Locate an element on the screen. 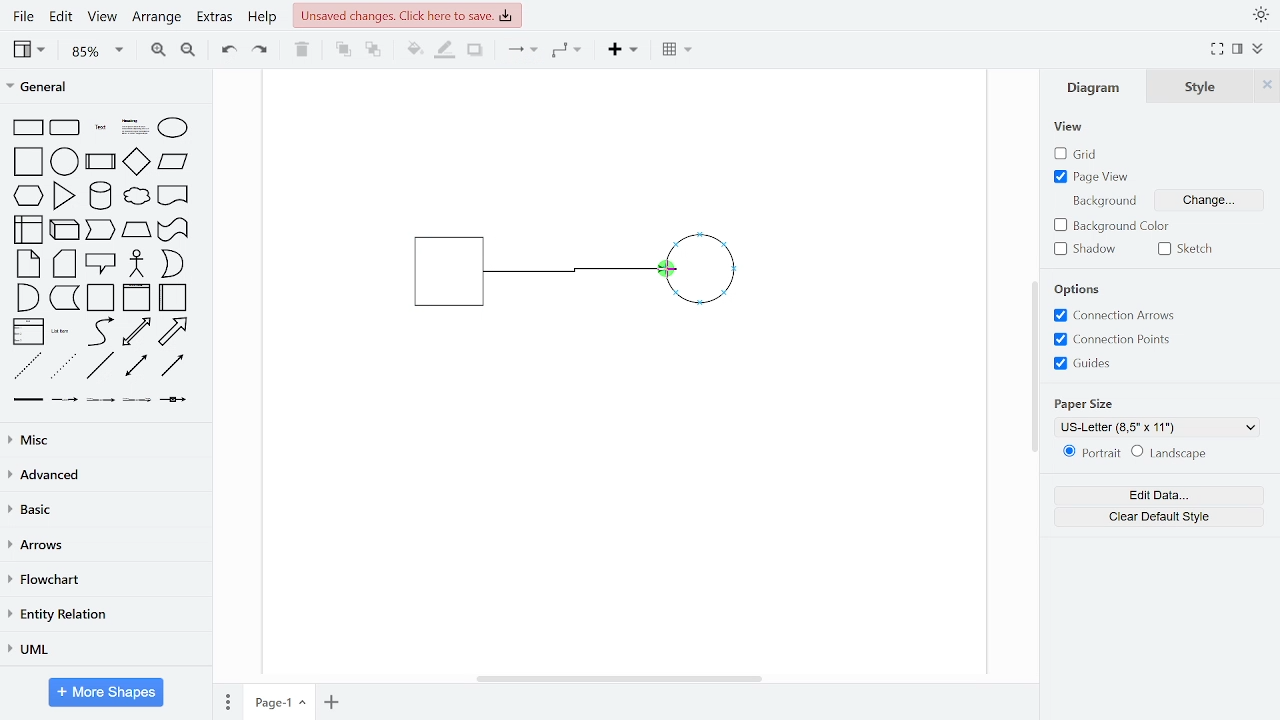  grid is located at coordinates (1086, 154).